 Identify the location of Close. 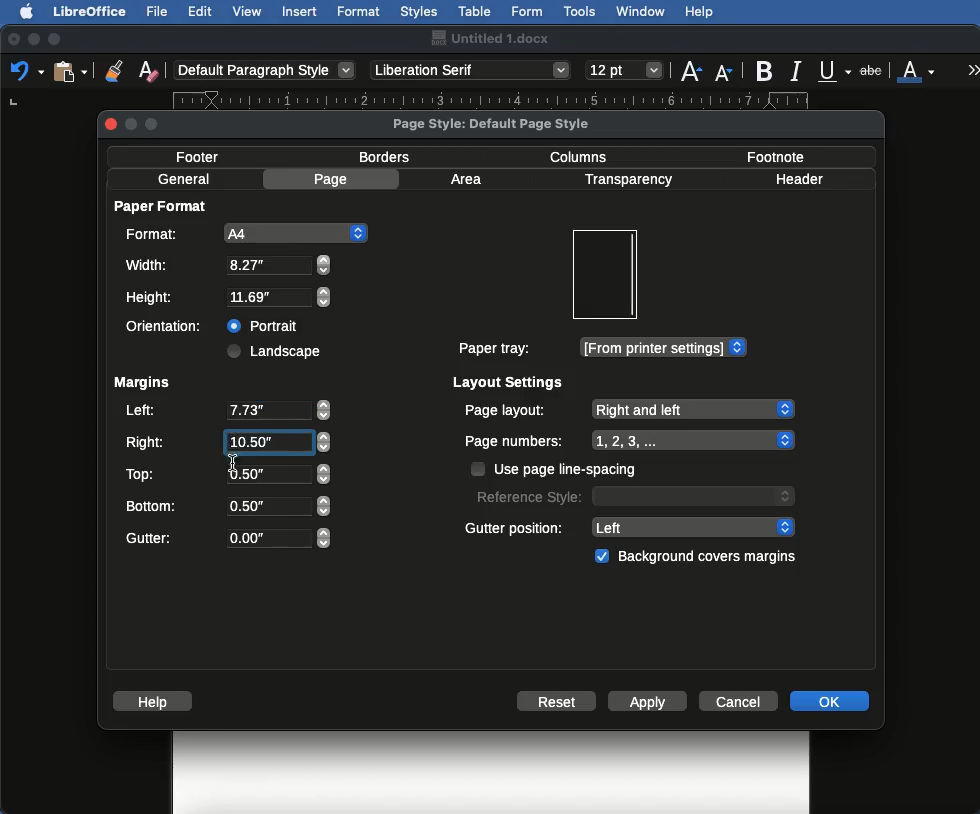
(14, 40).